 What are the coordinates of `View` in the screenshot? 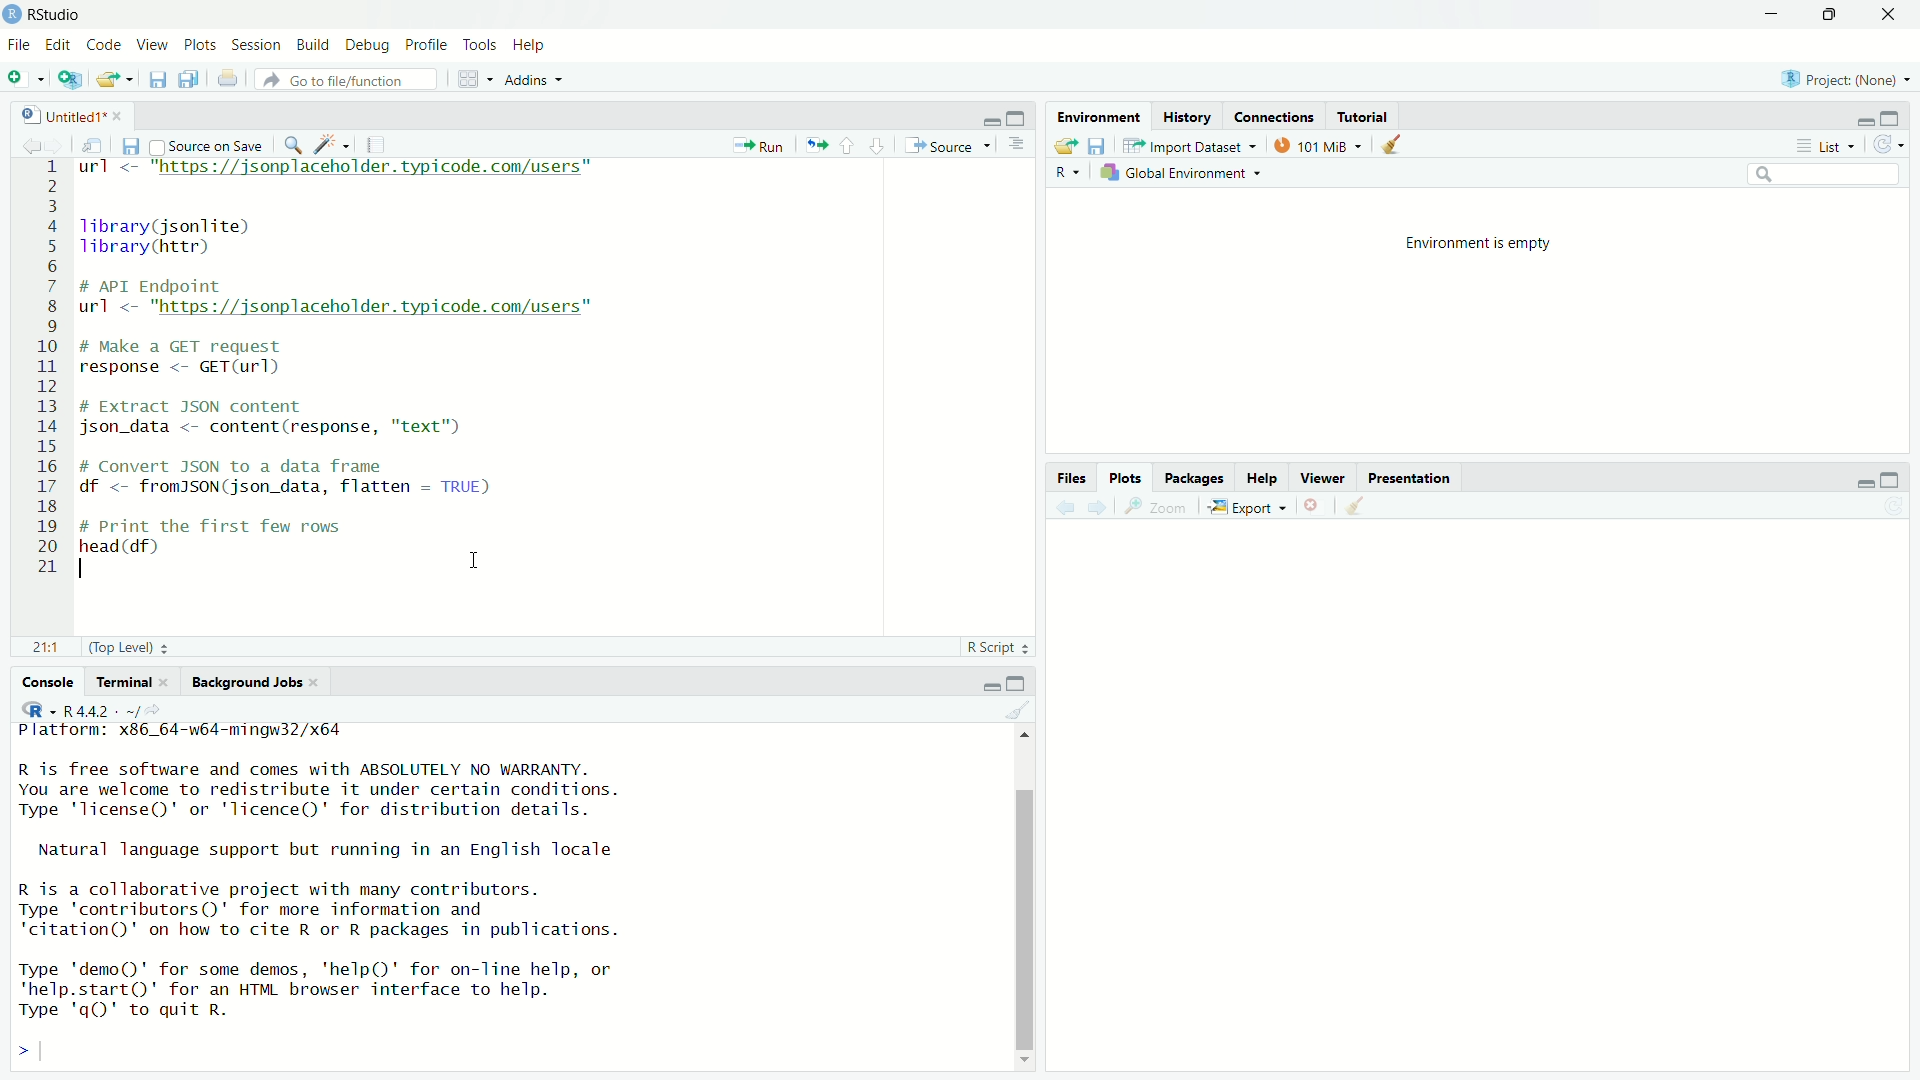 It's located at (152, 46).